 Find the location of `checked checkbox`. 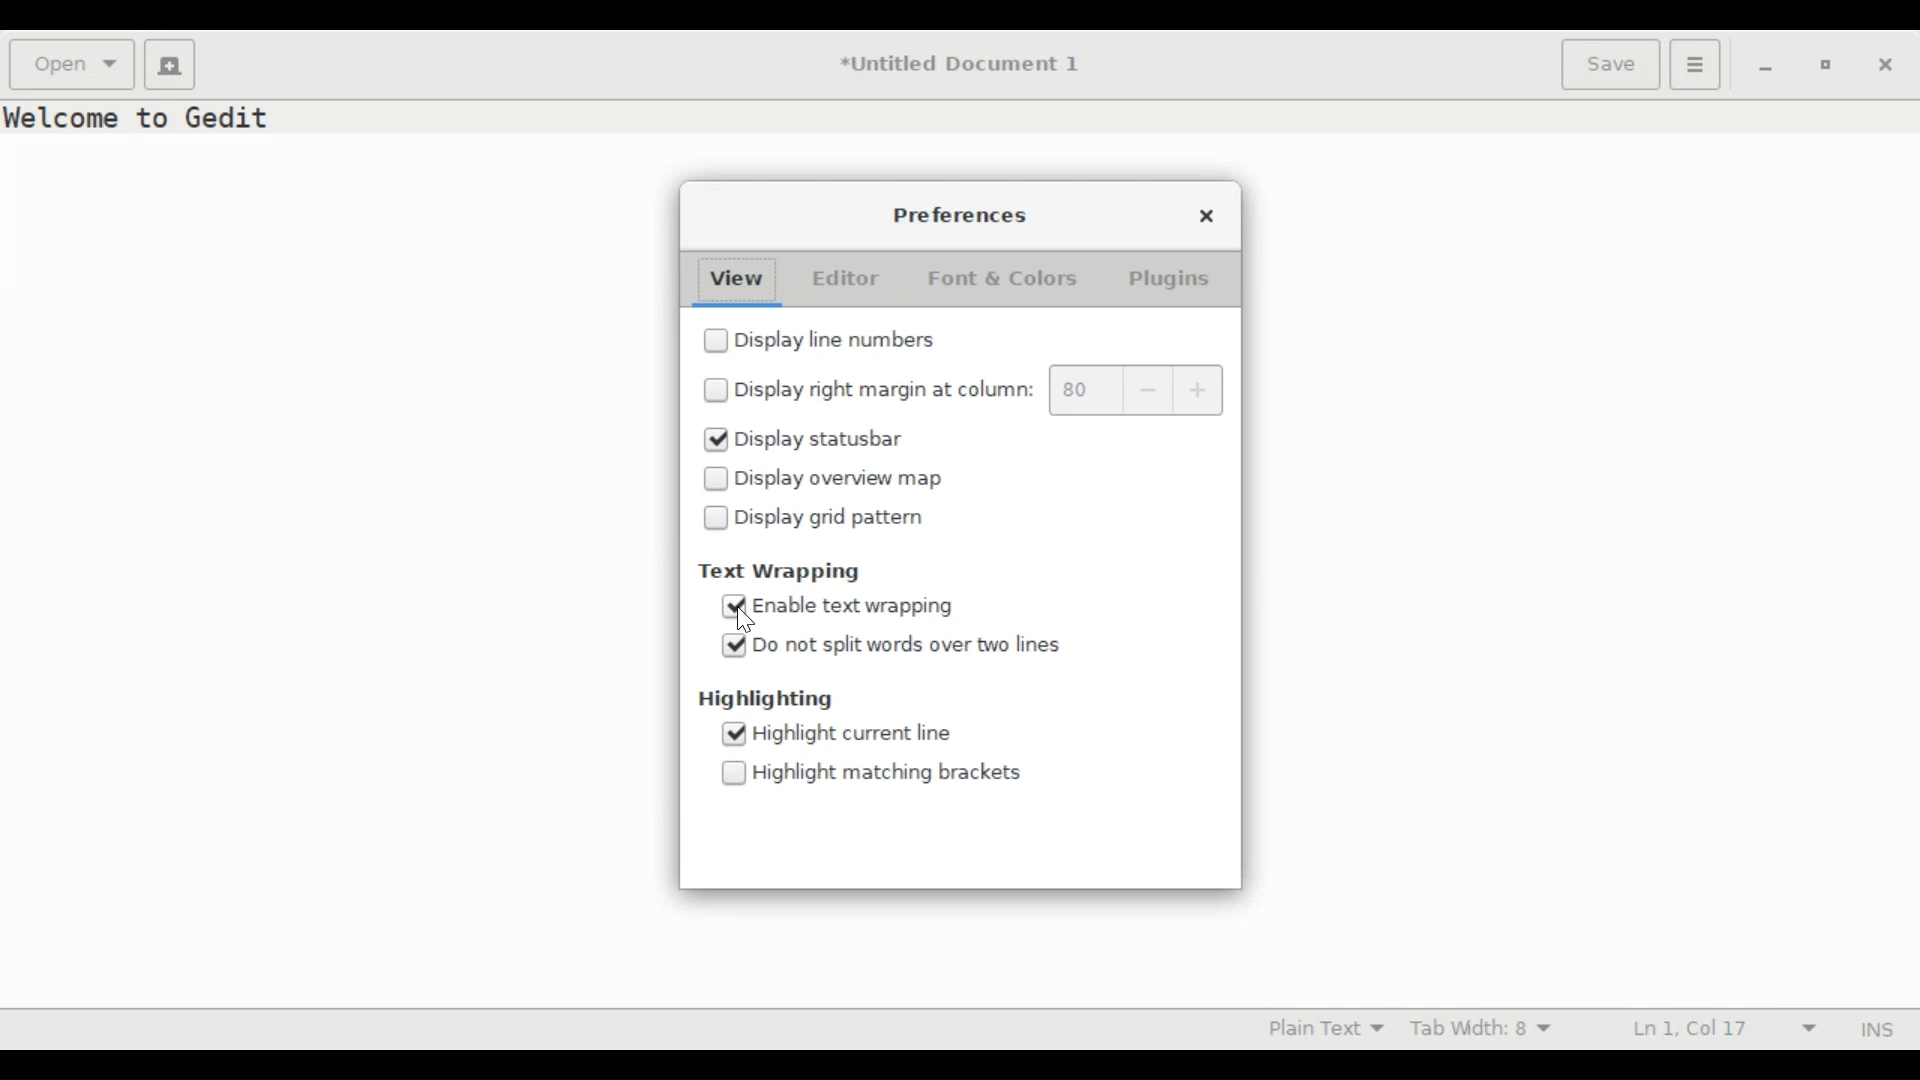

checked checkbox is located at coordinates (736, 607).